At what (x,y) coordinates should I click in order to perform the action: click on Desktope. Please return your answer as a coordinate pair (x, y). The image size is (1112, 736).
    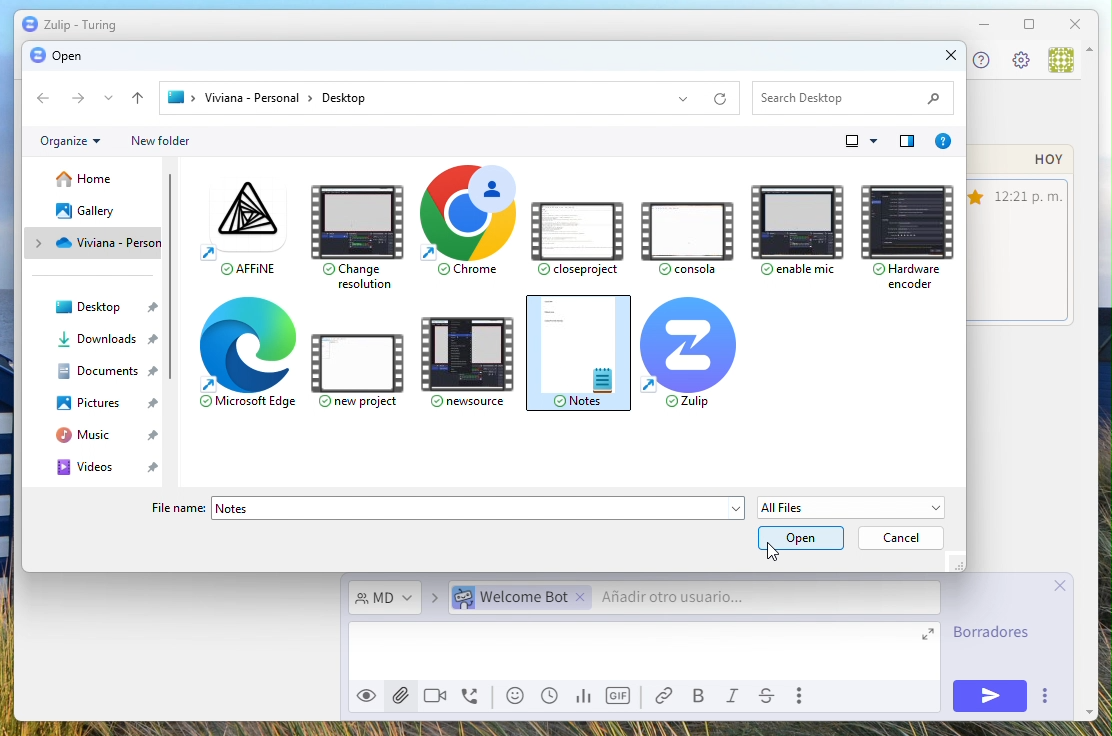
    Looking at the image, I should click on (113, 310).